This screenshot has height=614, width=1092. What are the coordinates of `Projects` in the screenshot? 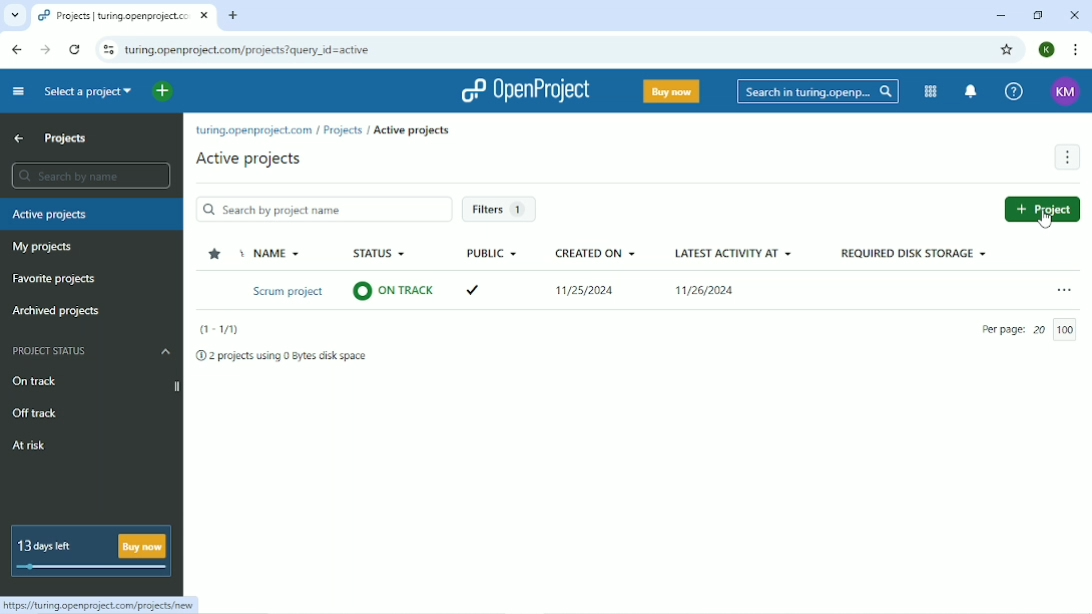 It's located at (66, 139).